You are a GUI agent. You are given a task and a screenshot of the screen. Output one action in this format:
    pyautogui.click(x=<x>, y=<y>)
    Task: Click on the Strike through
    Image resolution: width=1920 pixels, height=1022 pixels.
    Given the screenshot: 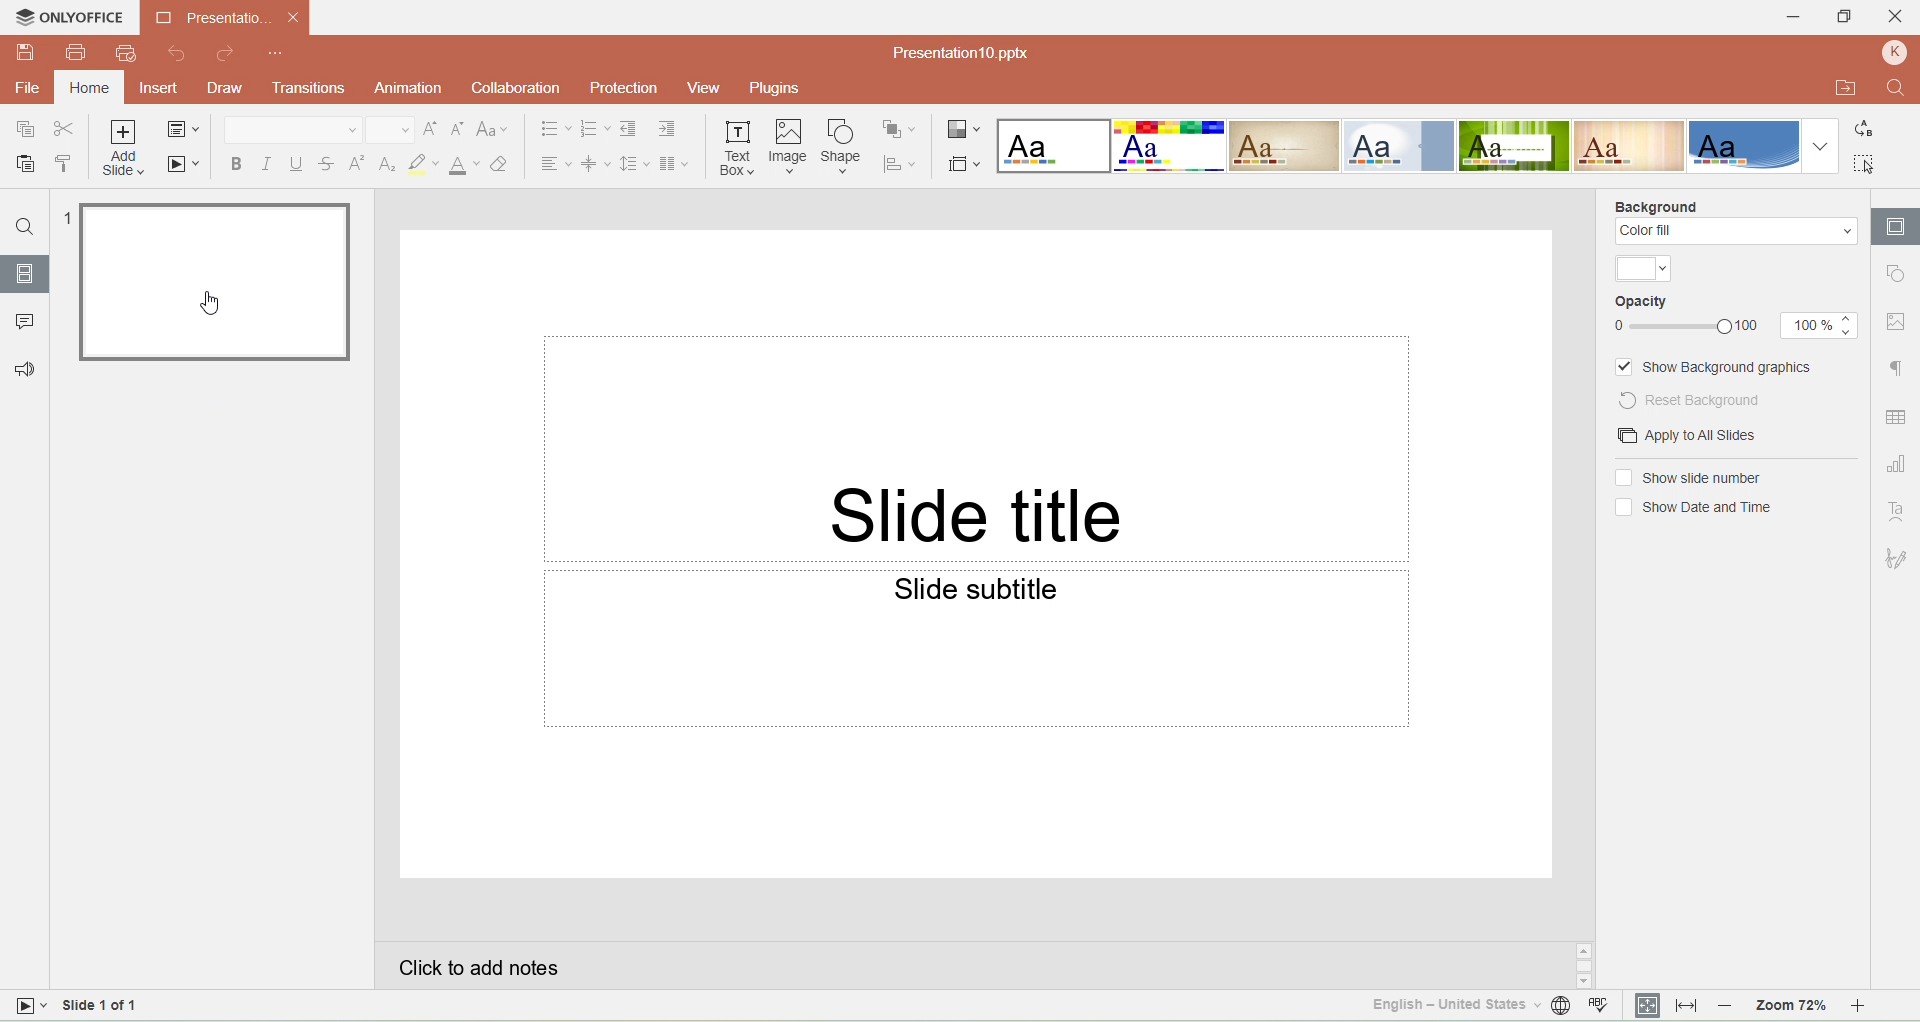 What is the action you would take?
    pyautogui.click(x=327, y=162)
    